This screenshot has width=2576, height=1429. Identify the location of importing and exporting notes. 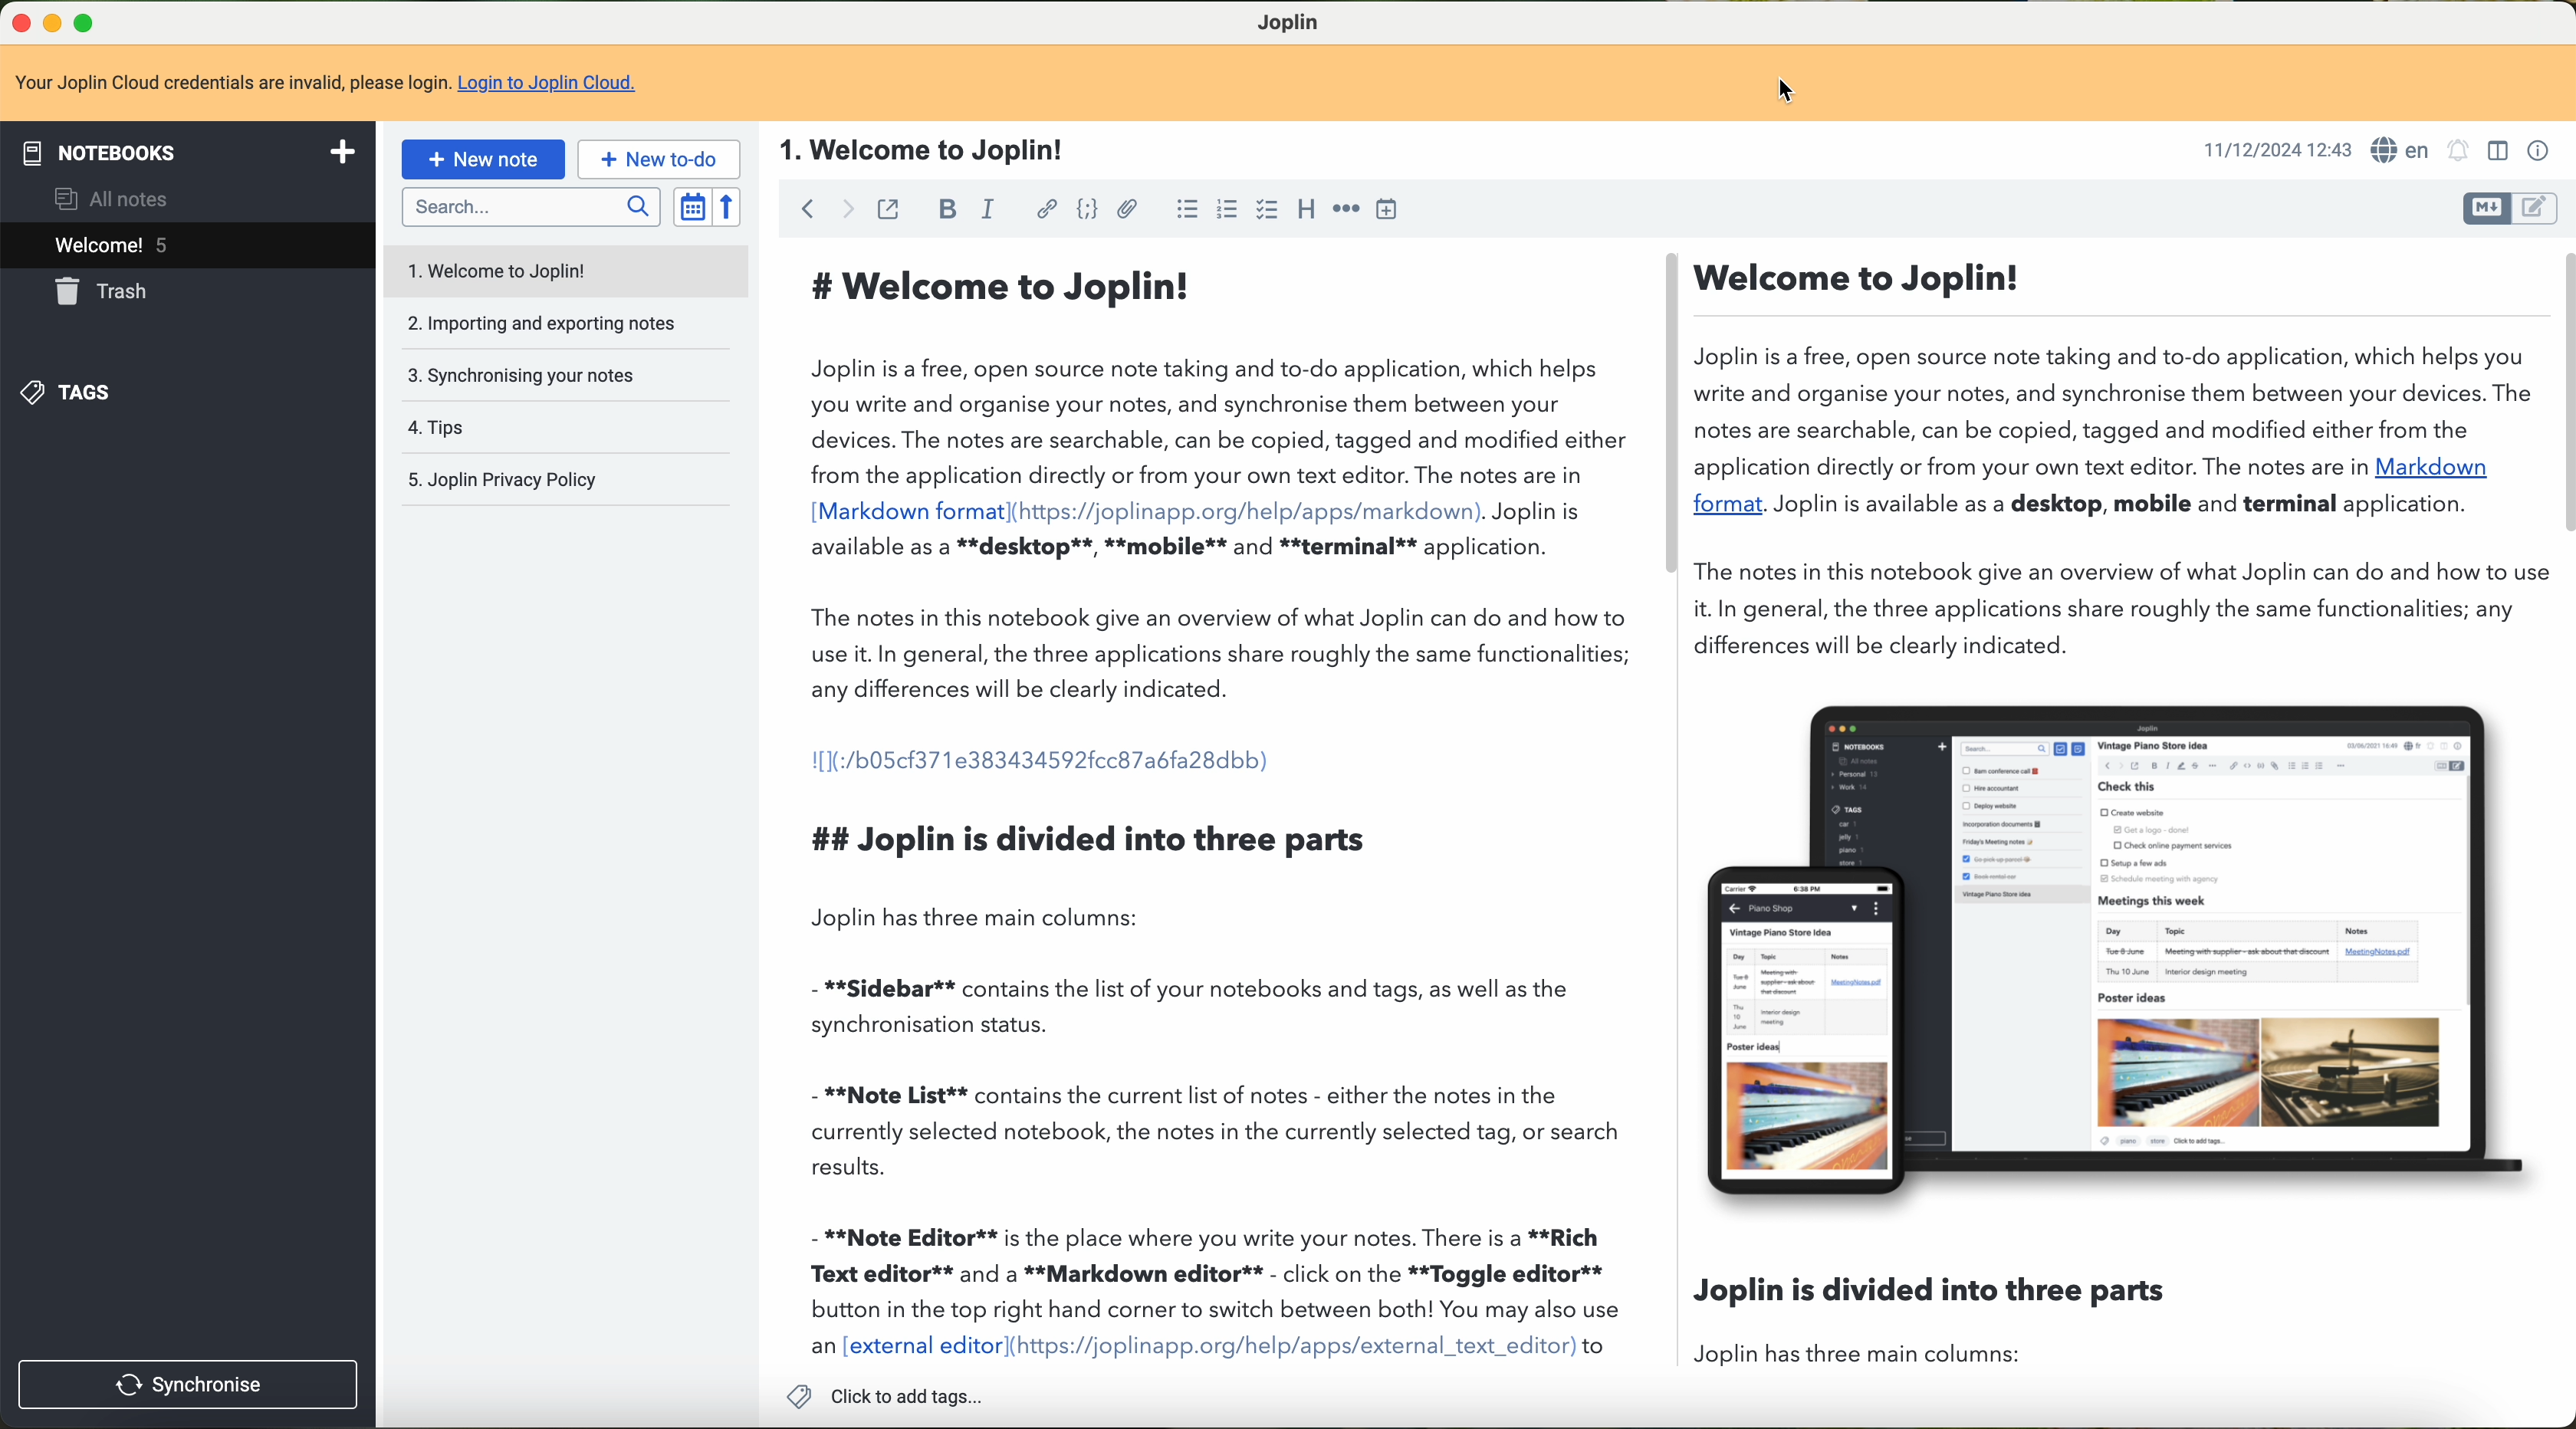
(568, 324).